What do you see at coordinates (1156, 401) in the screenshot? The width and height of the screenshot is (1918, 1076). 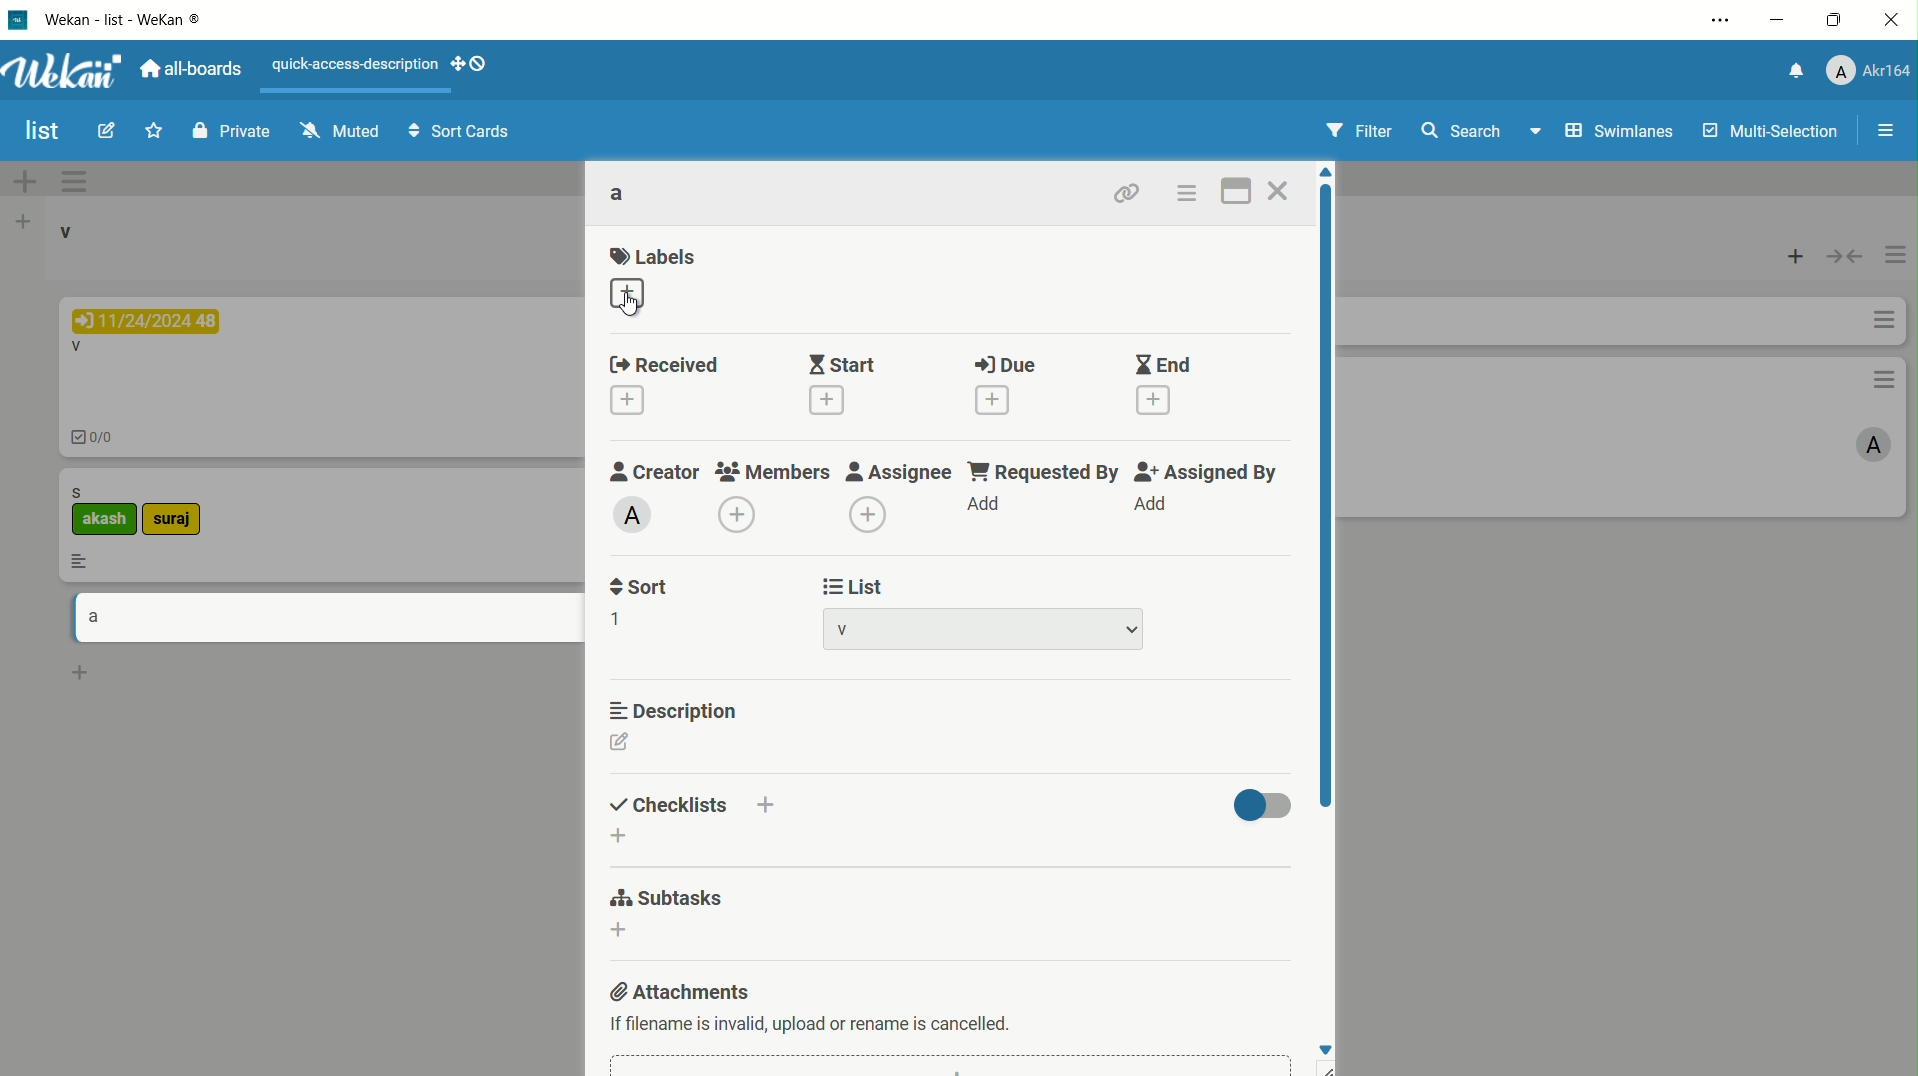 I see `add end date` at bounding box center [1156, 401].